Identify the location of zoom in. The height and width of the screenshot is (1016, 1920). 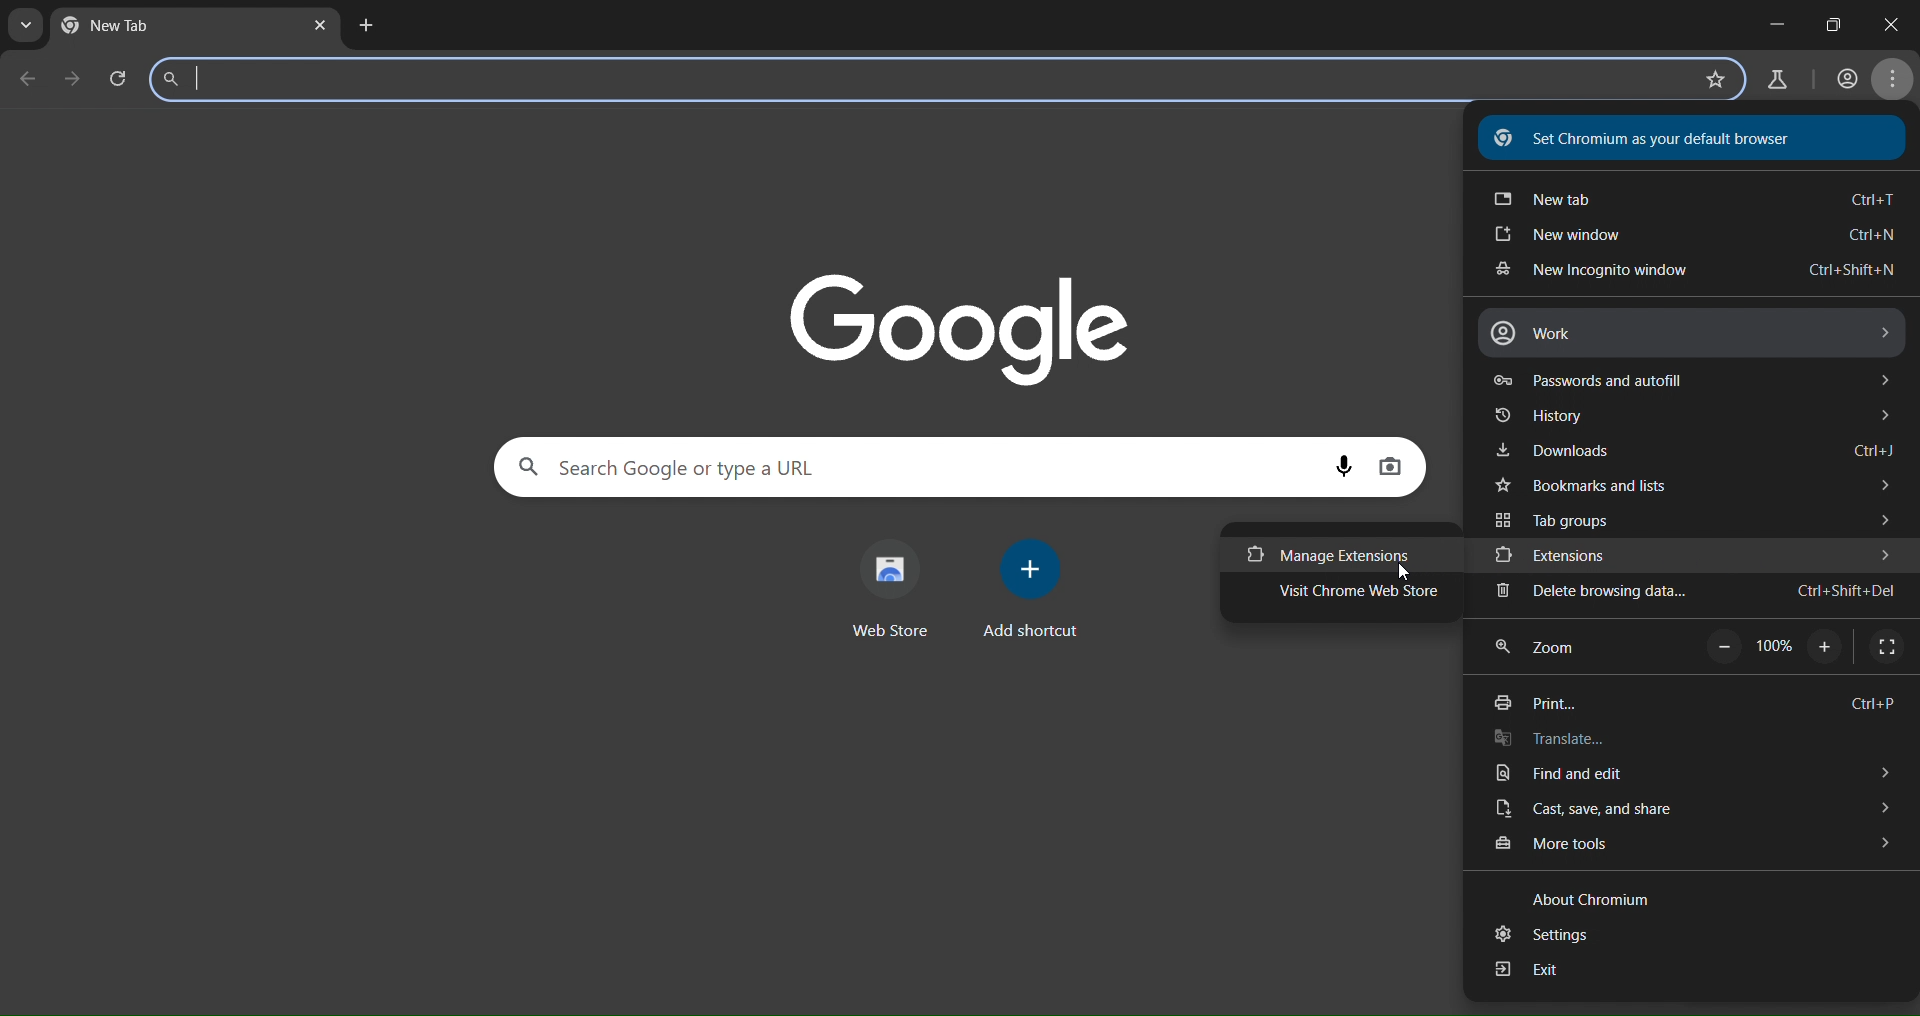
(1822, 647).